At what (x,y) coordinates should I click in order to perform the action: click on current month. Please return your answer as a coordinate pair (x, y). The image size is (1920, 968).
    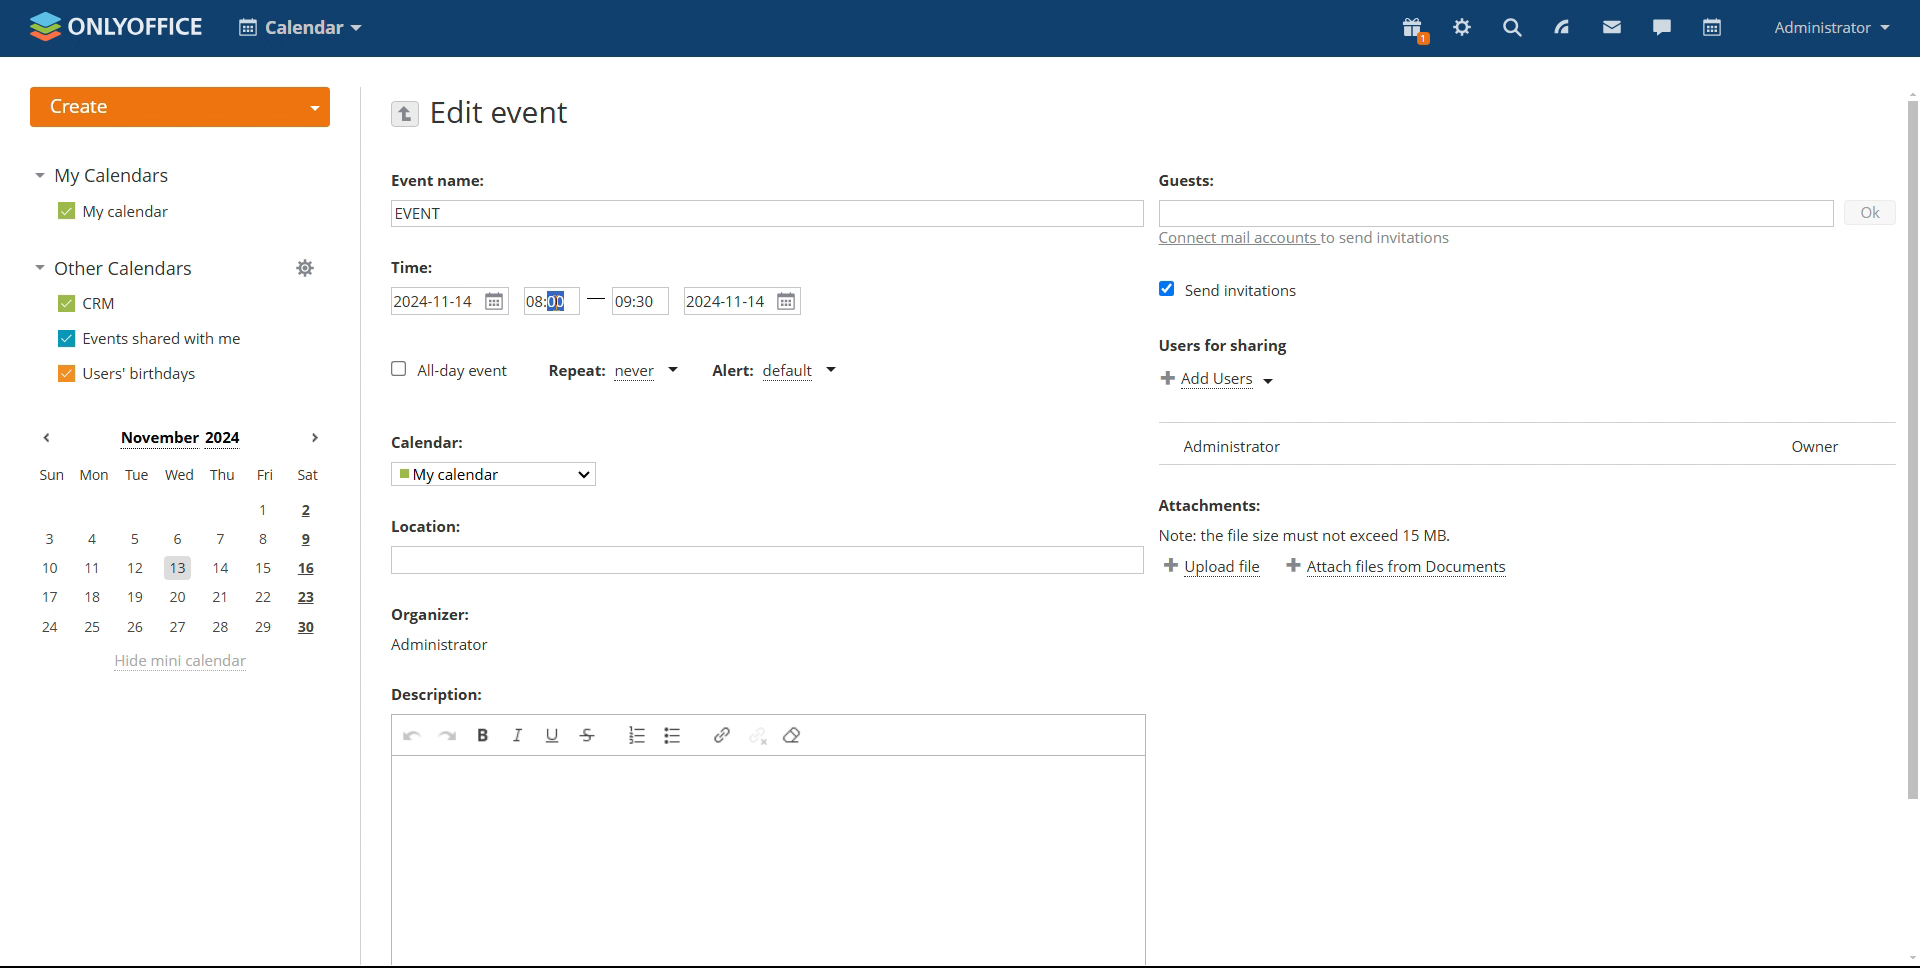
    Looking at the image, I should click on (180, 438).